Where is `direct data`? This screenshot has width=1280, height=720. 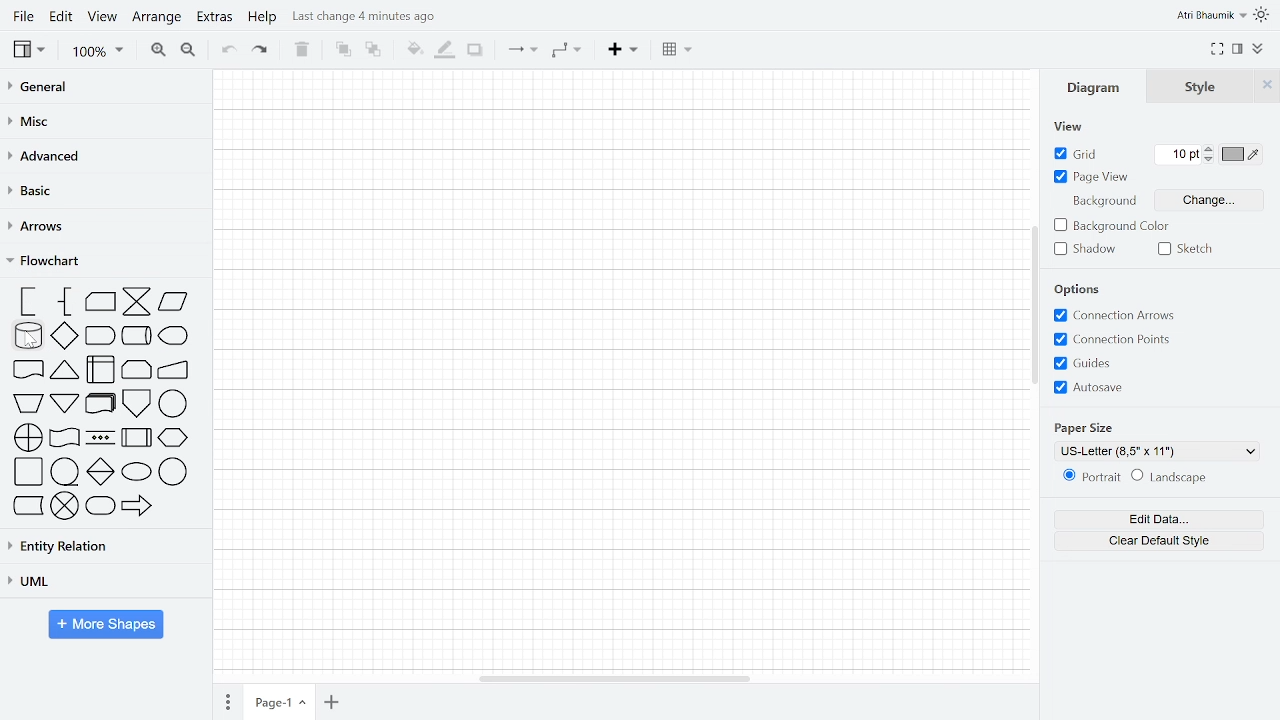
direct data is located at coordinates (136, 337).